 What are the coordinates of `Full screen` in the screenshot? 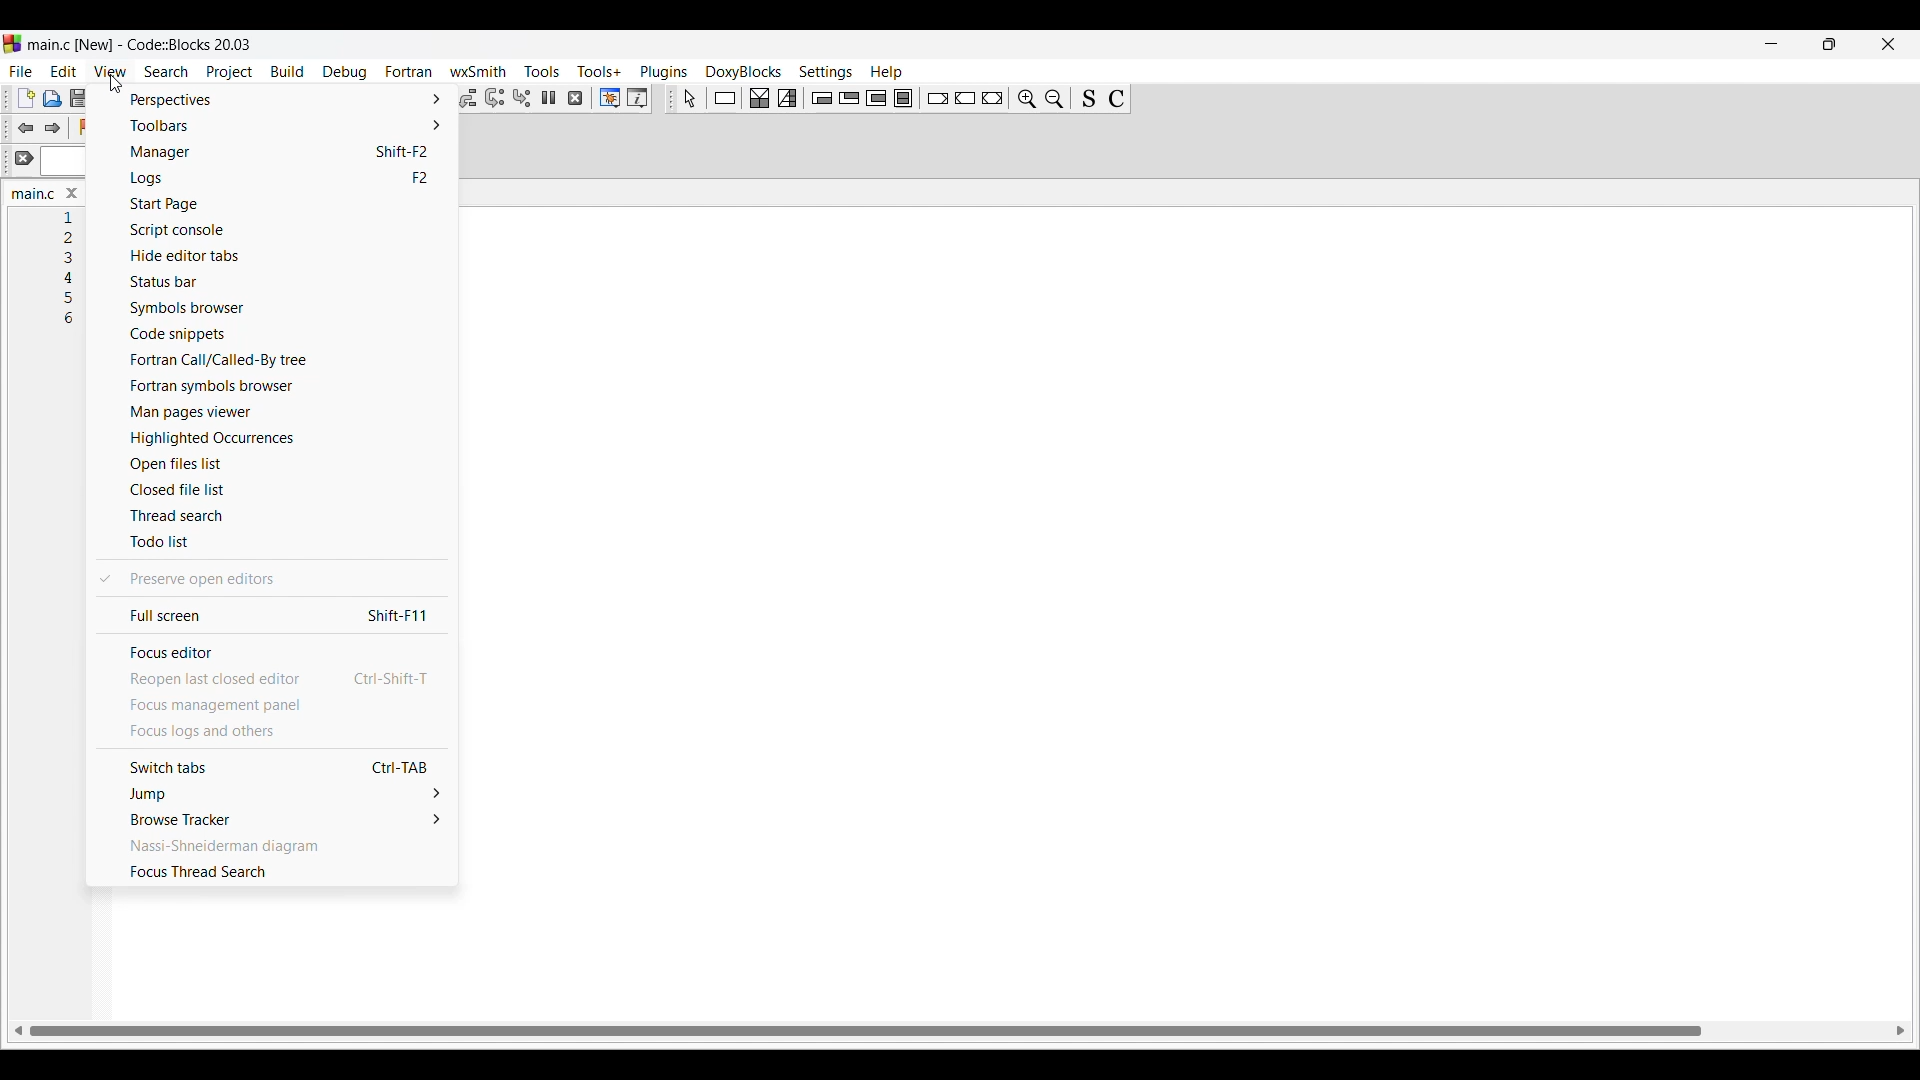 It's located at (269, 616).